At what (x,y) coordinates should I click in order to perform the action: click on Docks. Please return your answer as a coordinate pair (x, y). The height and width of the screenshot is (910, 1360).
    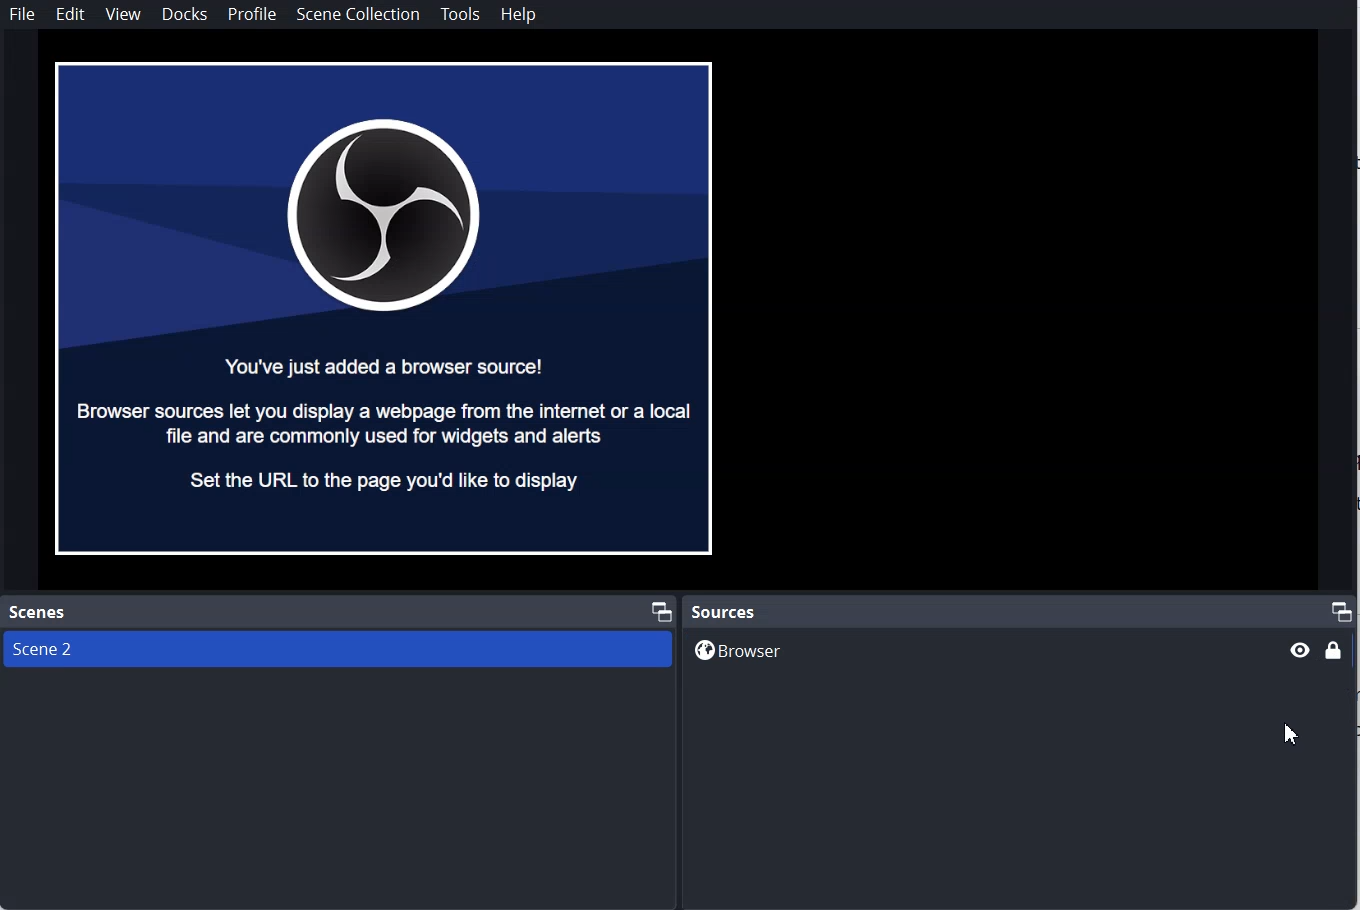
    Looking at the image, I should click on (184, 14).